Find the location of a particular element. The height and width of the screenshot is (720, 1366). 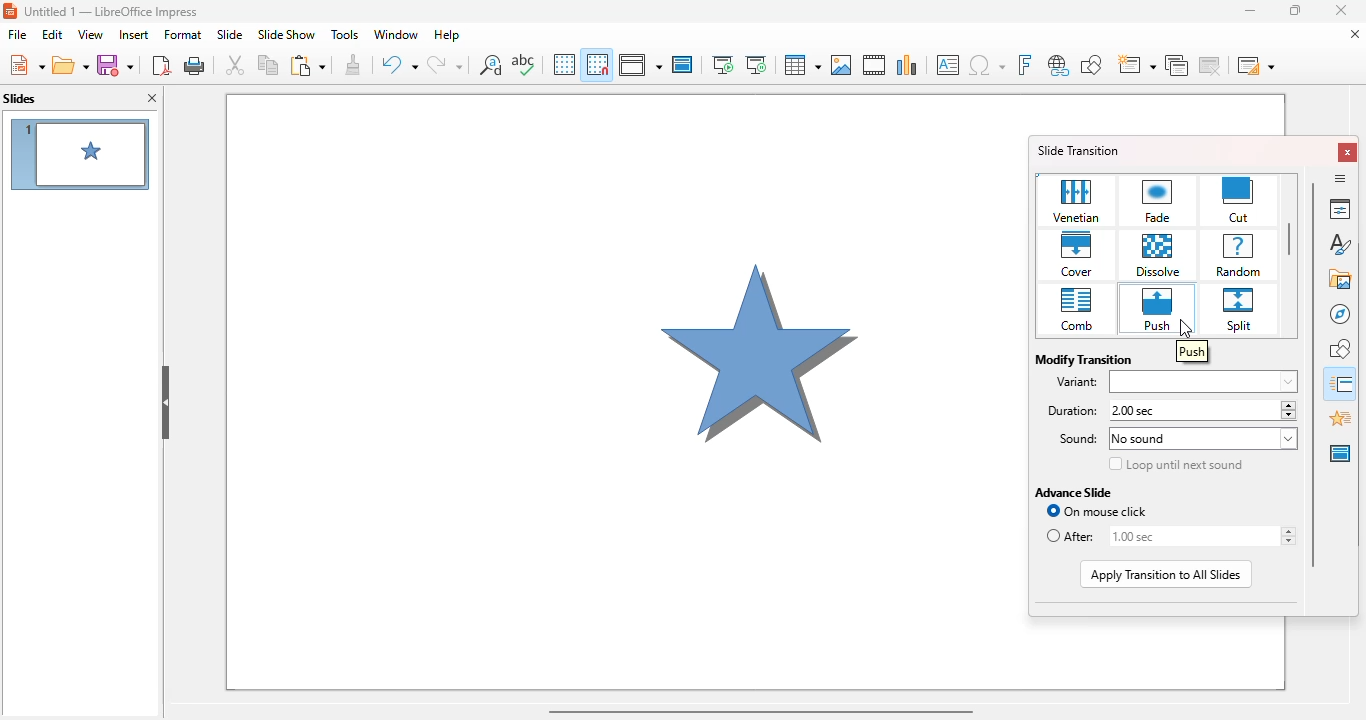

slides is located at coordinates (20, 98).